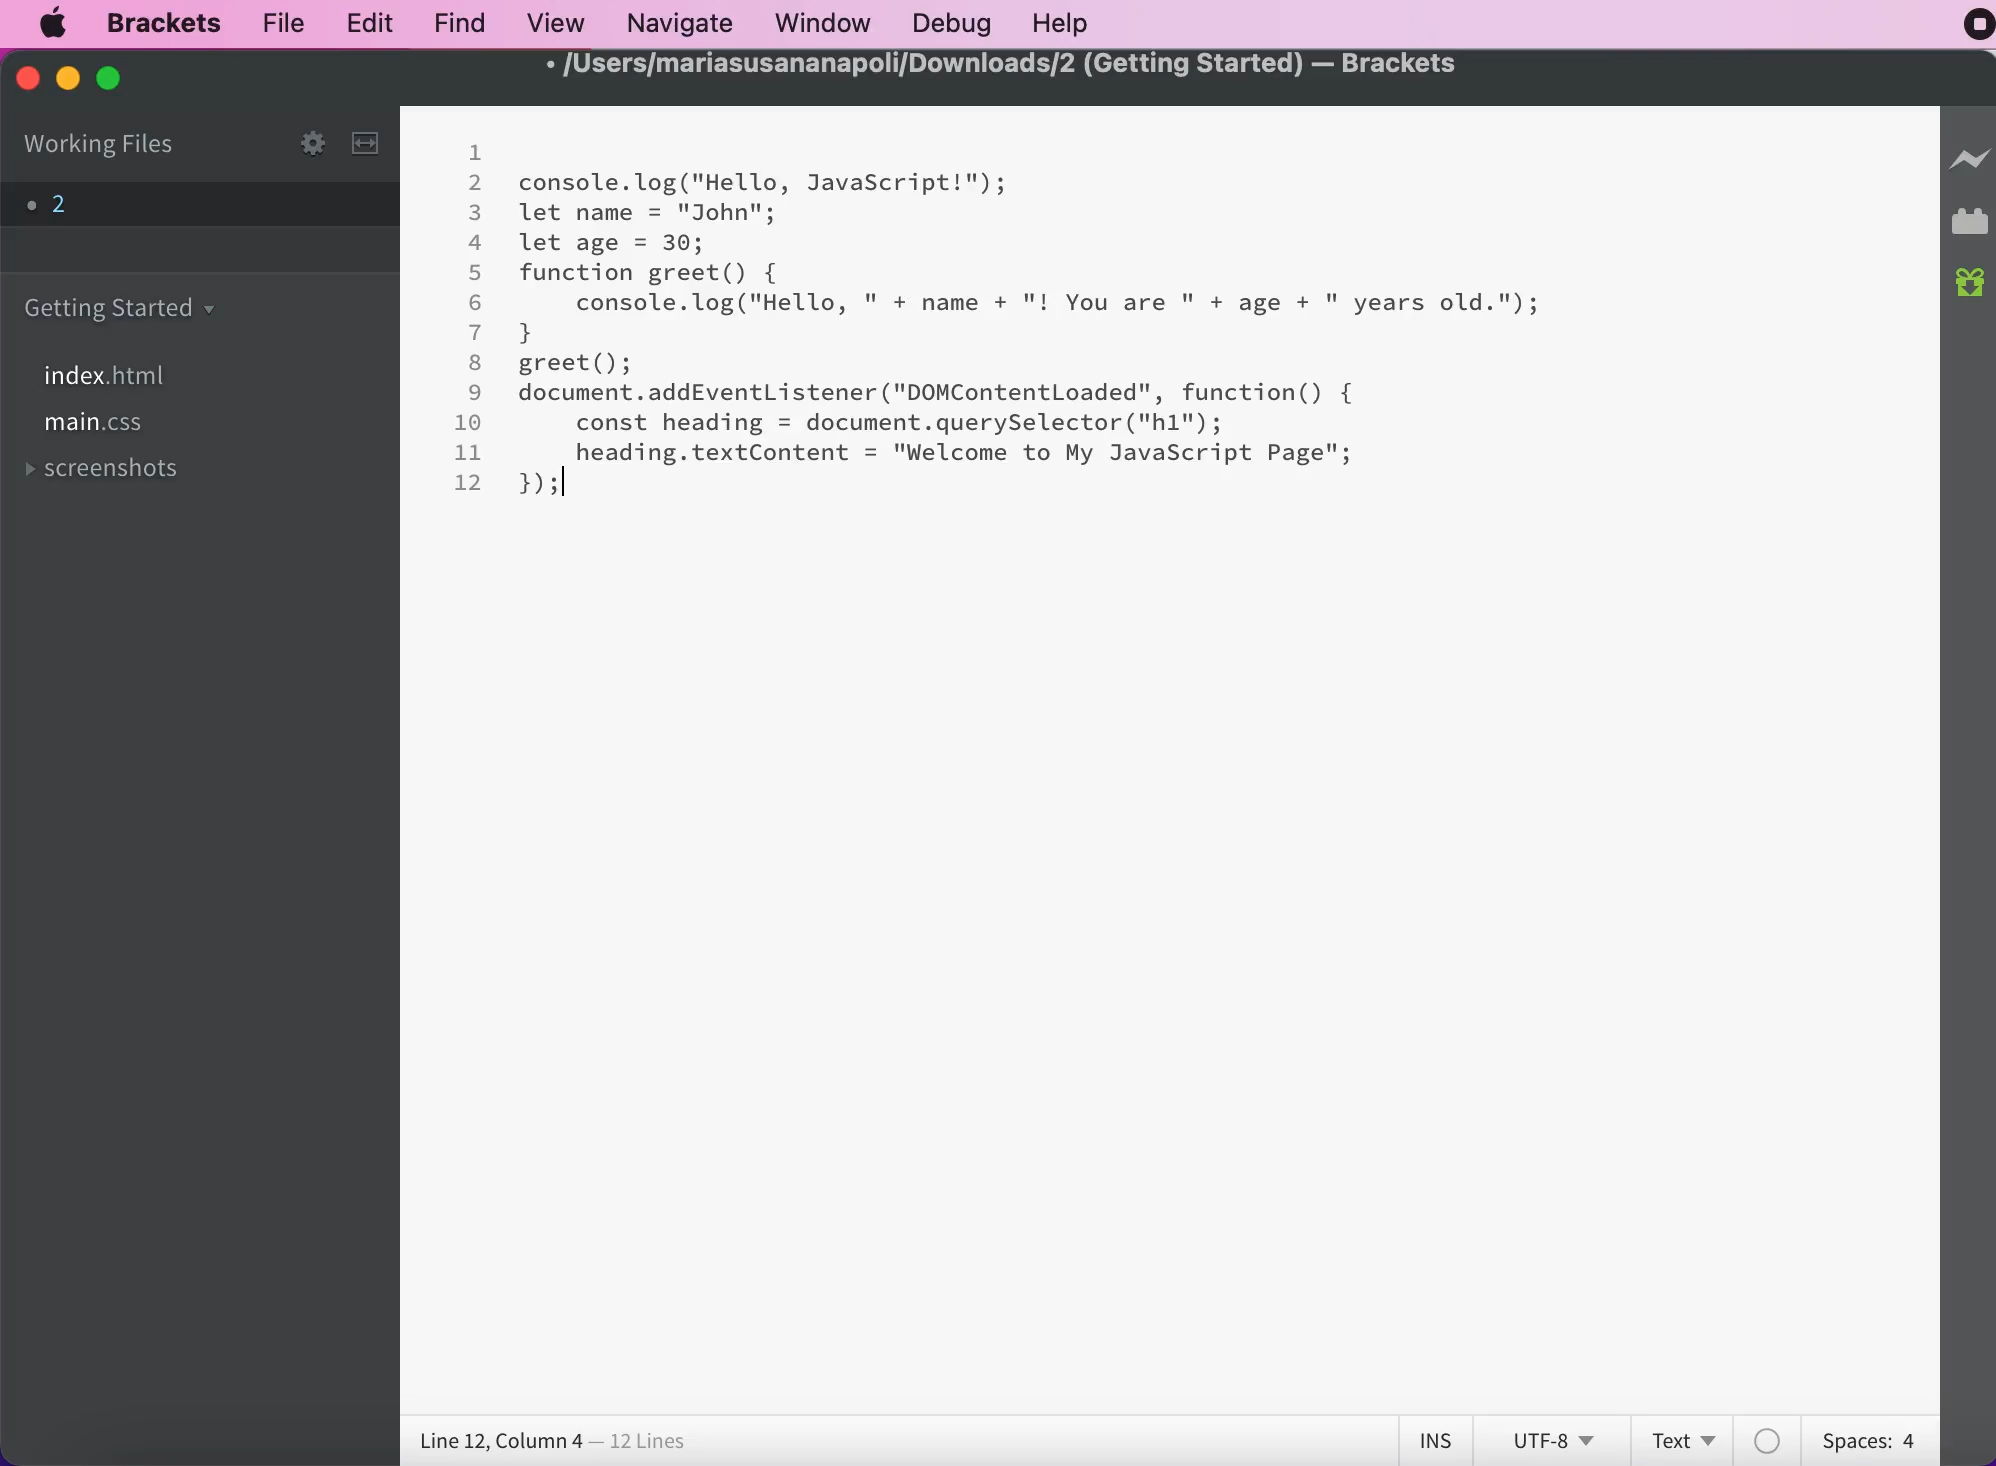 This screenshot has height=1466, width=1996. What do you see at coordinates (112, 374) in the screenshot?
I see `index.html` at bounding box center [112, 374].